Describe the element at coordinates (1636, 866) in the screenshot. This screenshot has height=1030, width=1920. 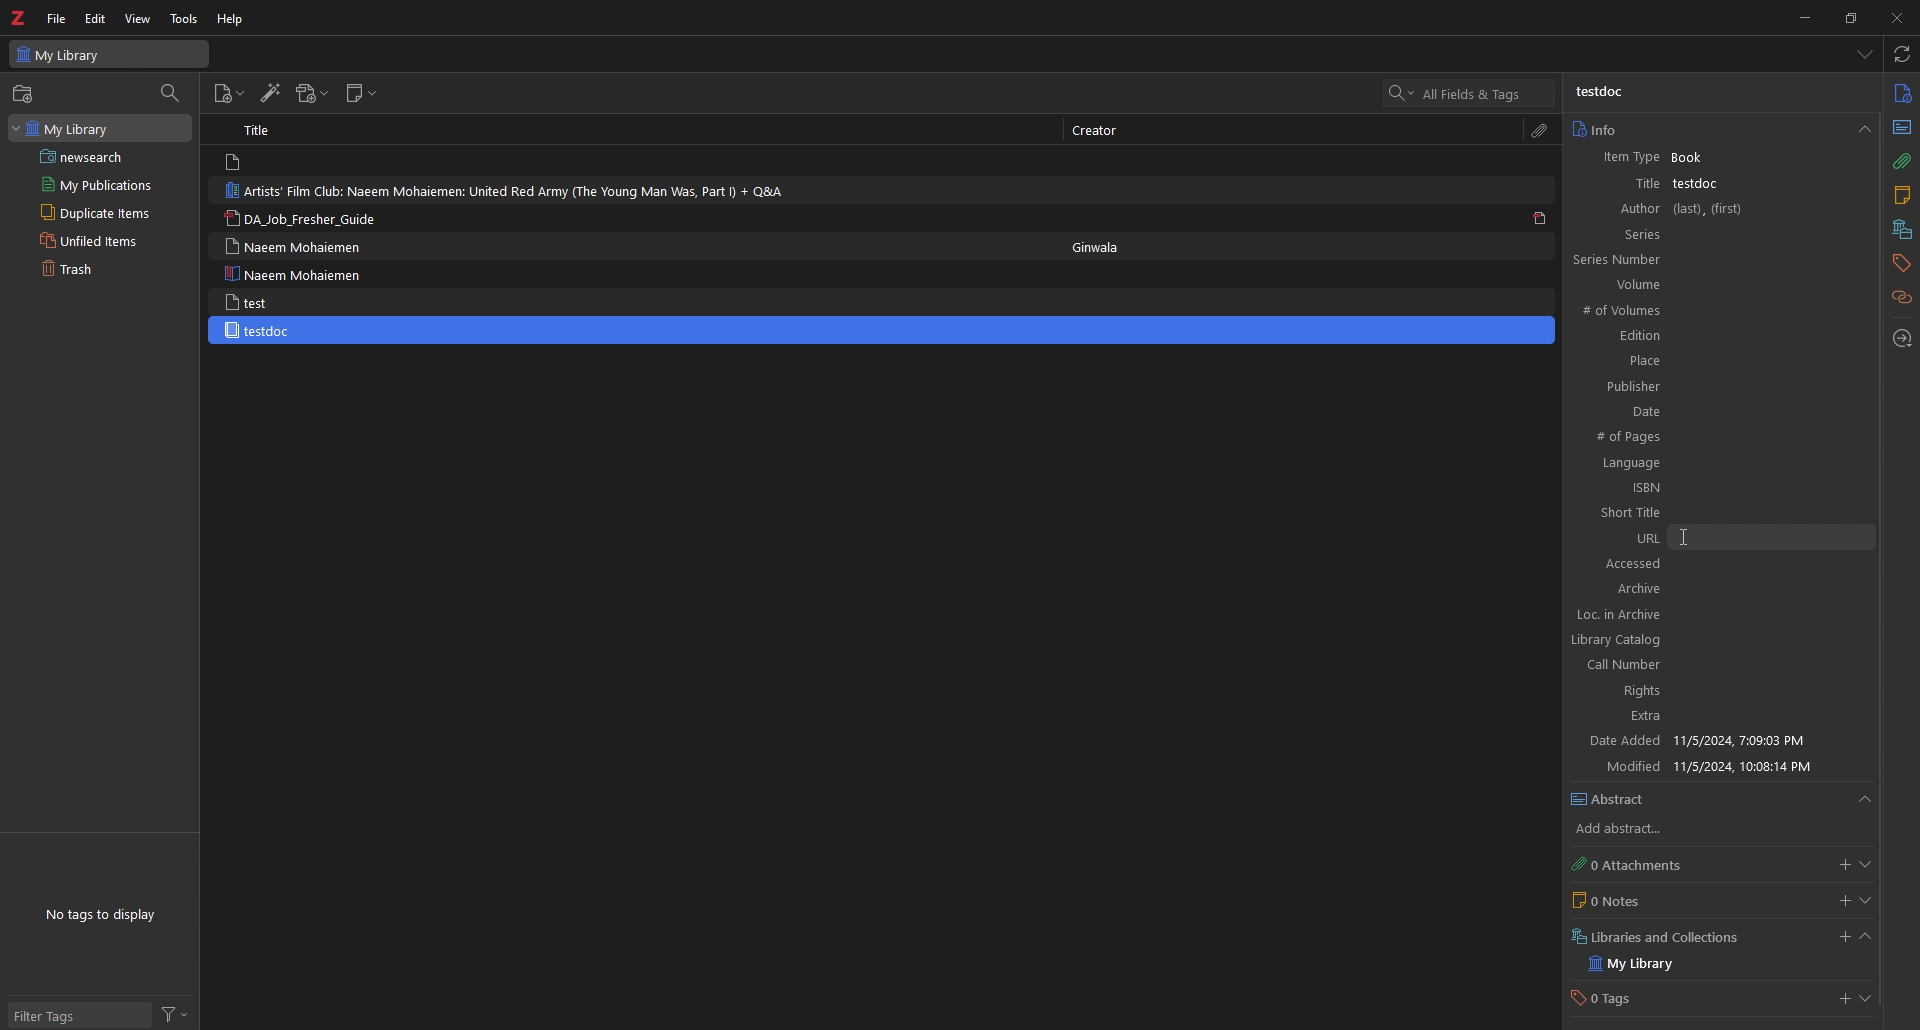
I see `0 attachment` at that location.